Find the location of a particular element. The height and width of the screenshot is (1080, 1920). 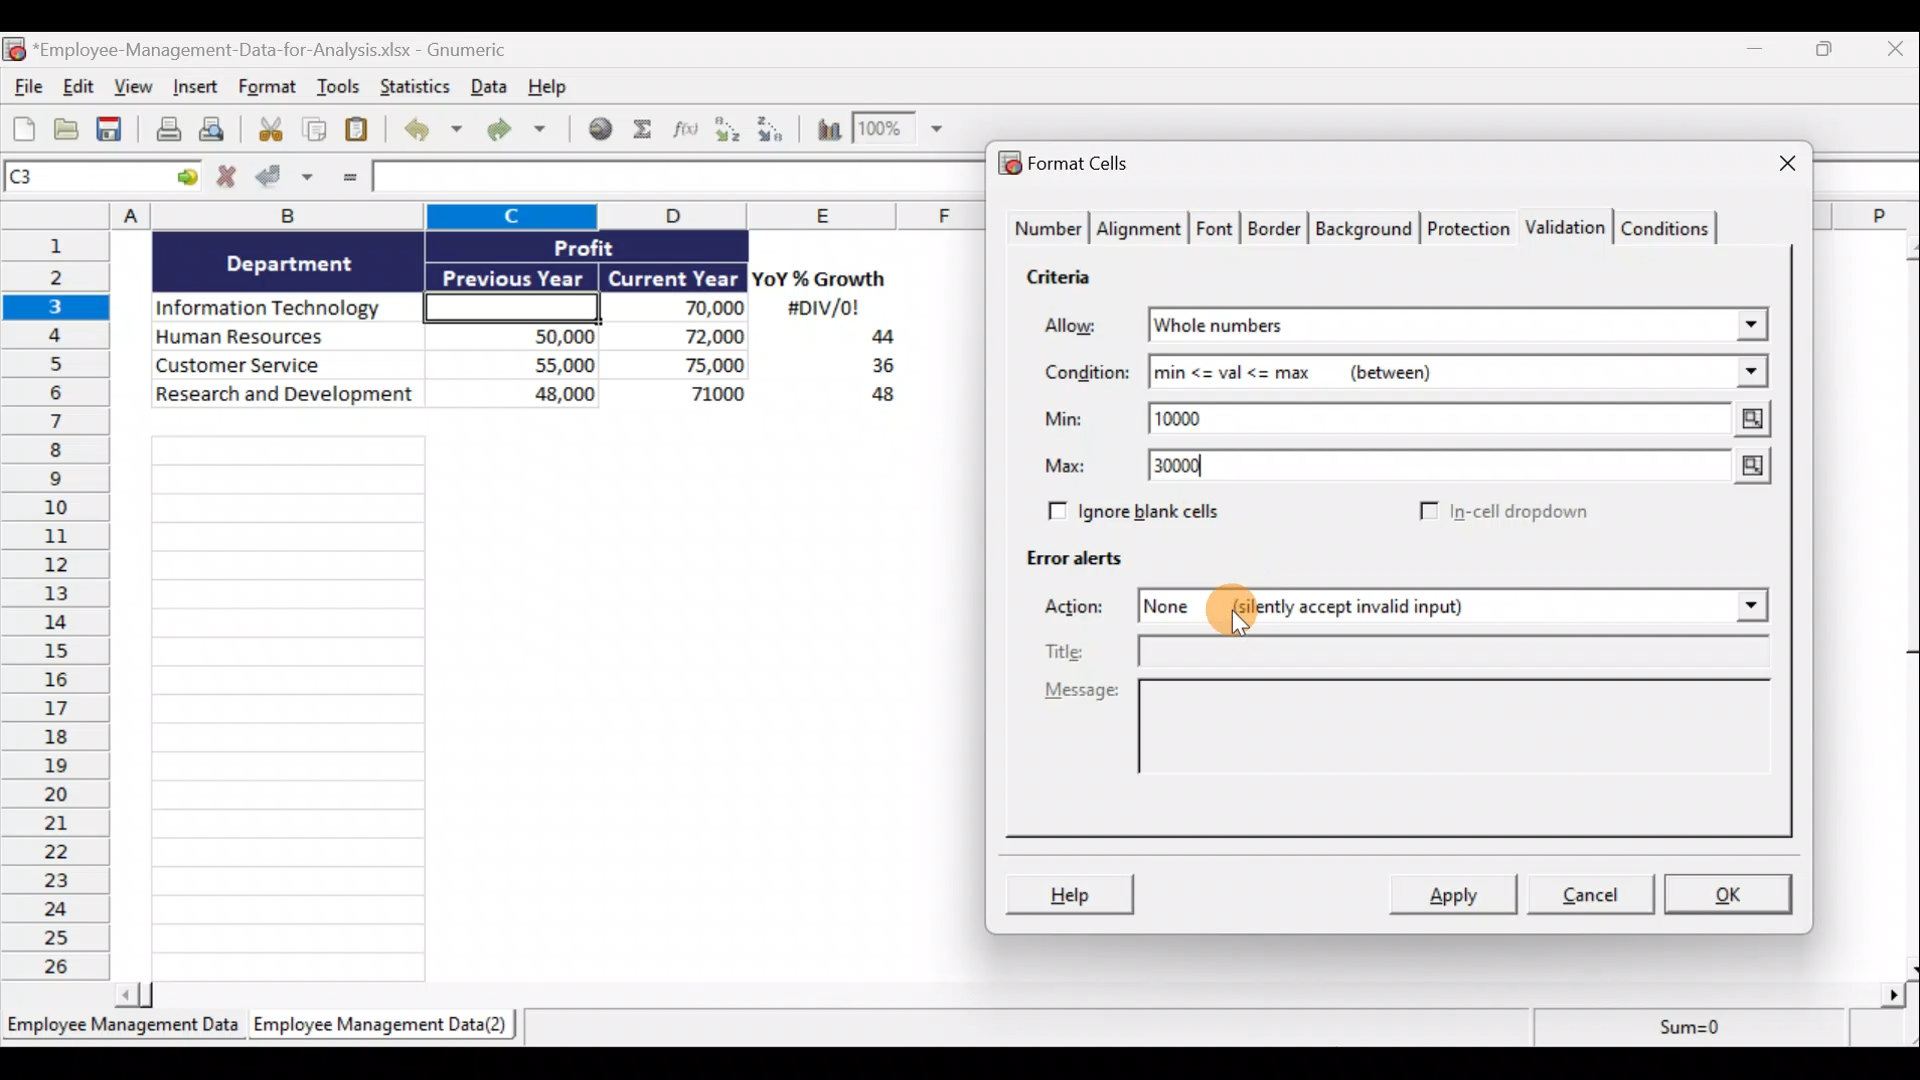

44 is located at coordinates (871, 339).